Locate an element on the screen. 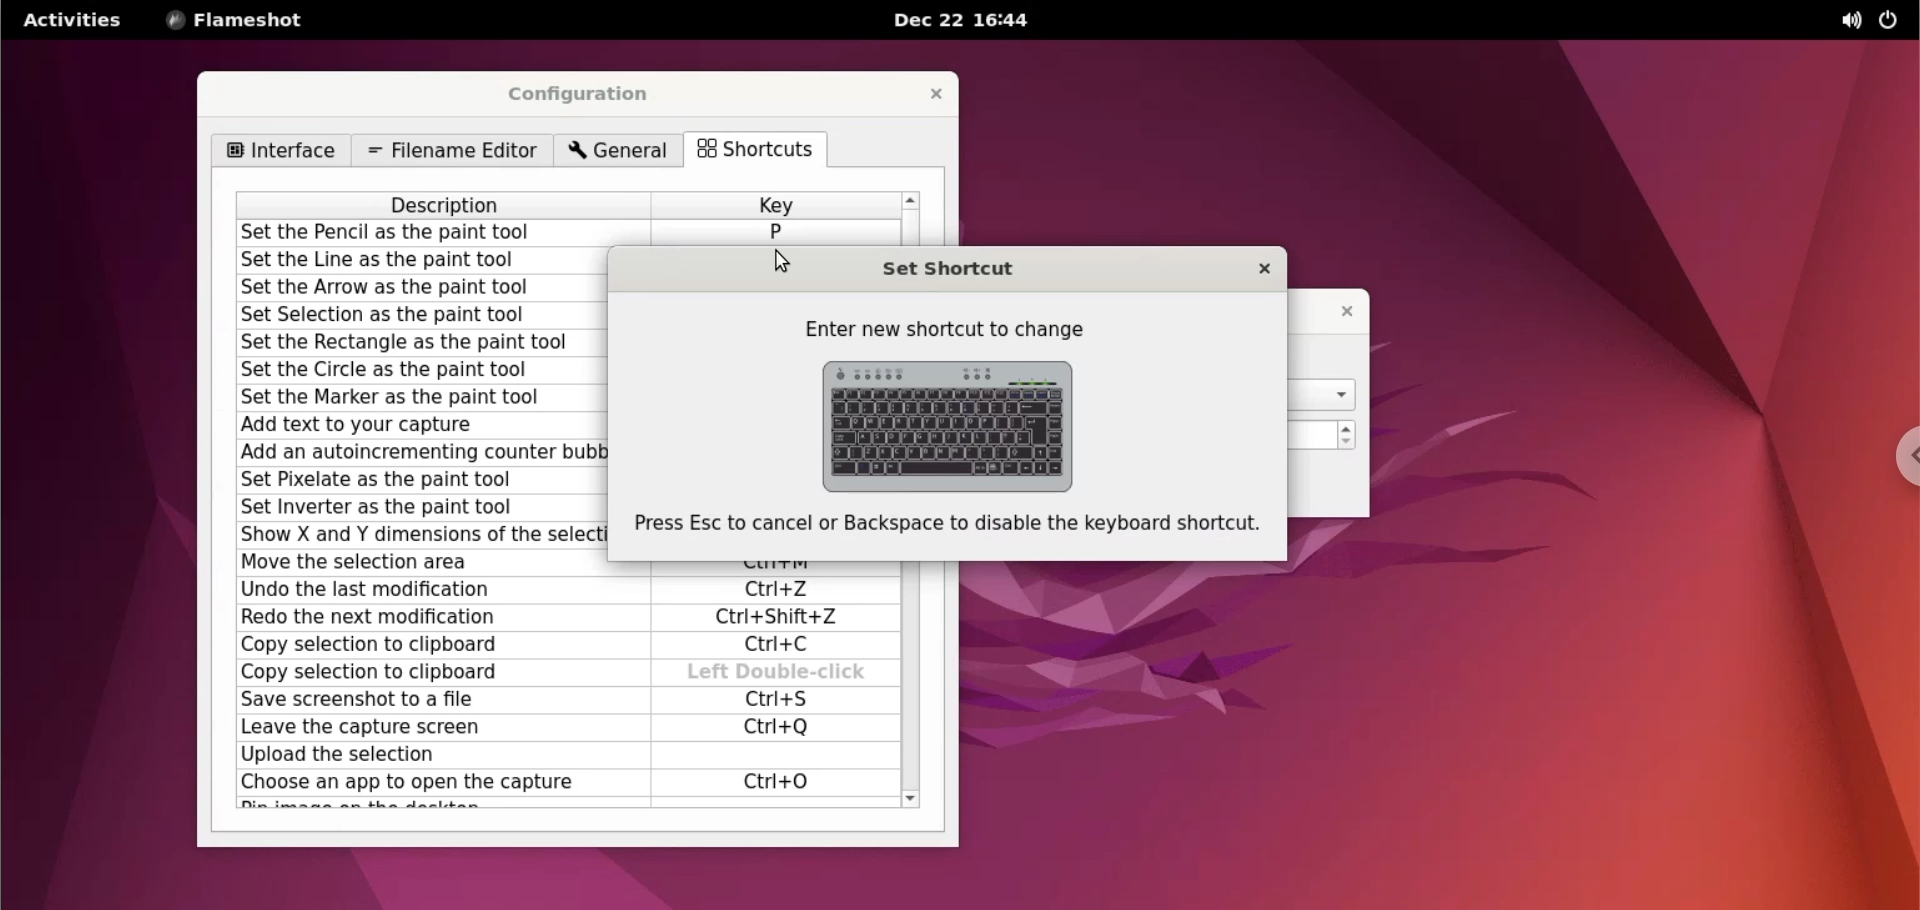  P is located at coordinates (775, 232).